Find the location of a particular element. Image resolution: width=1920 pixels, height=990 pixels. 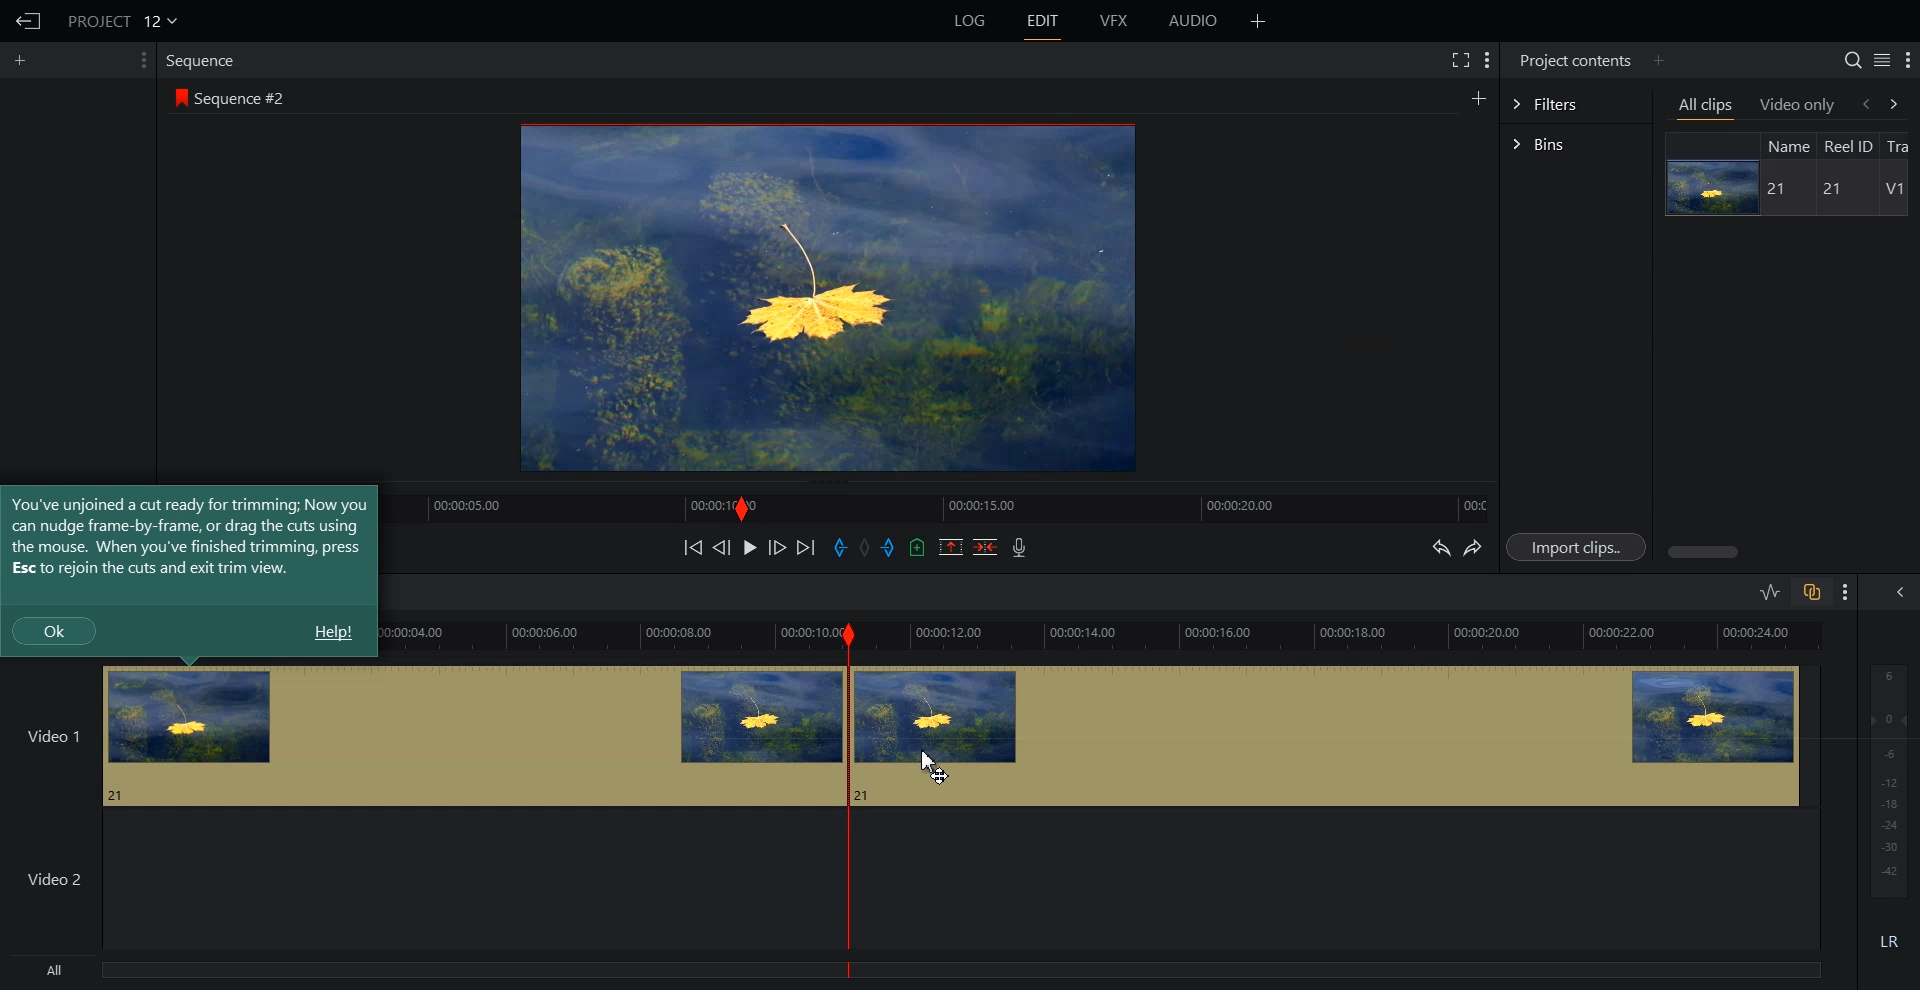

EDIT is located at coordinates (1041, 21).